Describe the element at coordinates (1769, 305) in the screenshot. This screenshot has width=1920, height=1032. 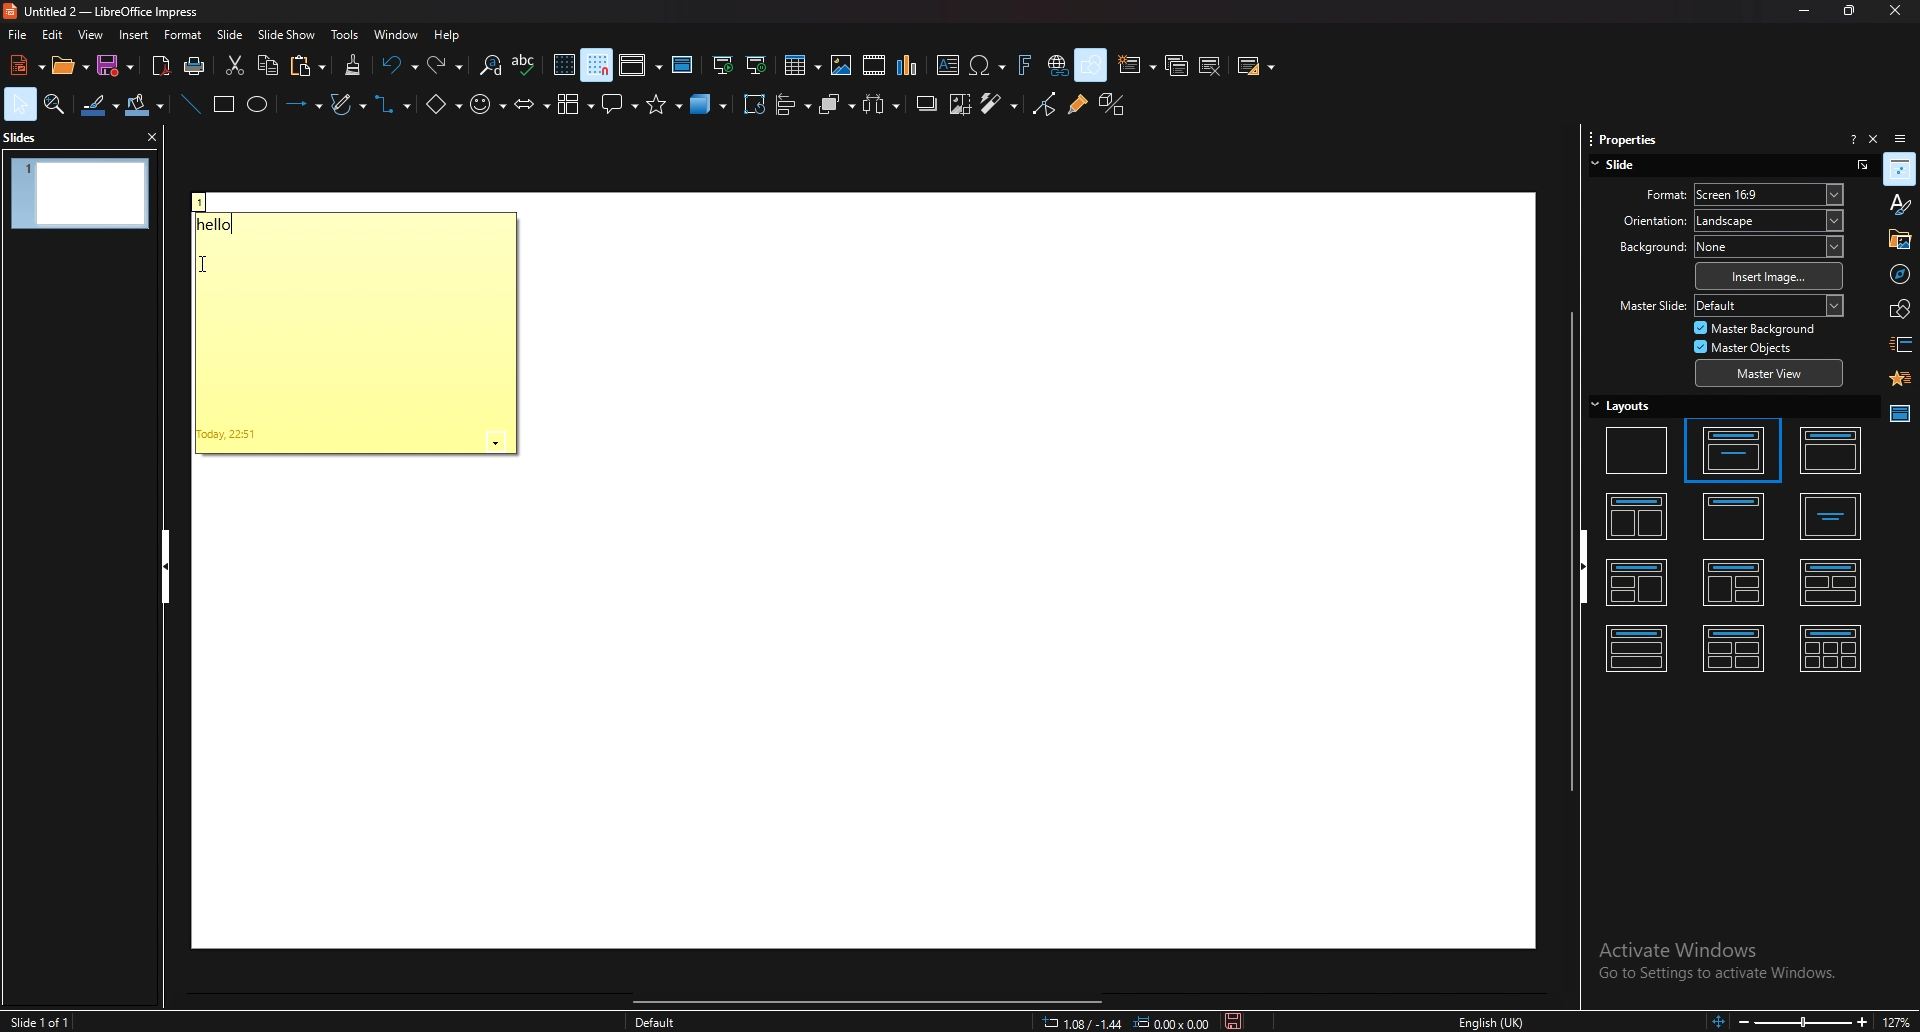
I see `master slide default` at that location.